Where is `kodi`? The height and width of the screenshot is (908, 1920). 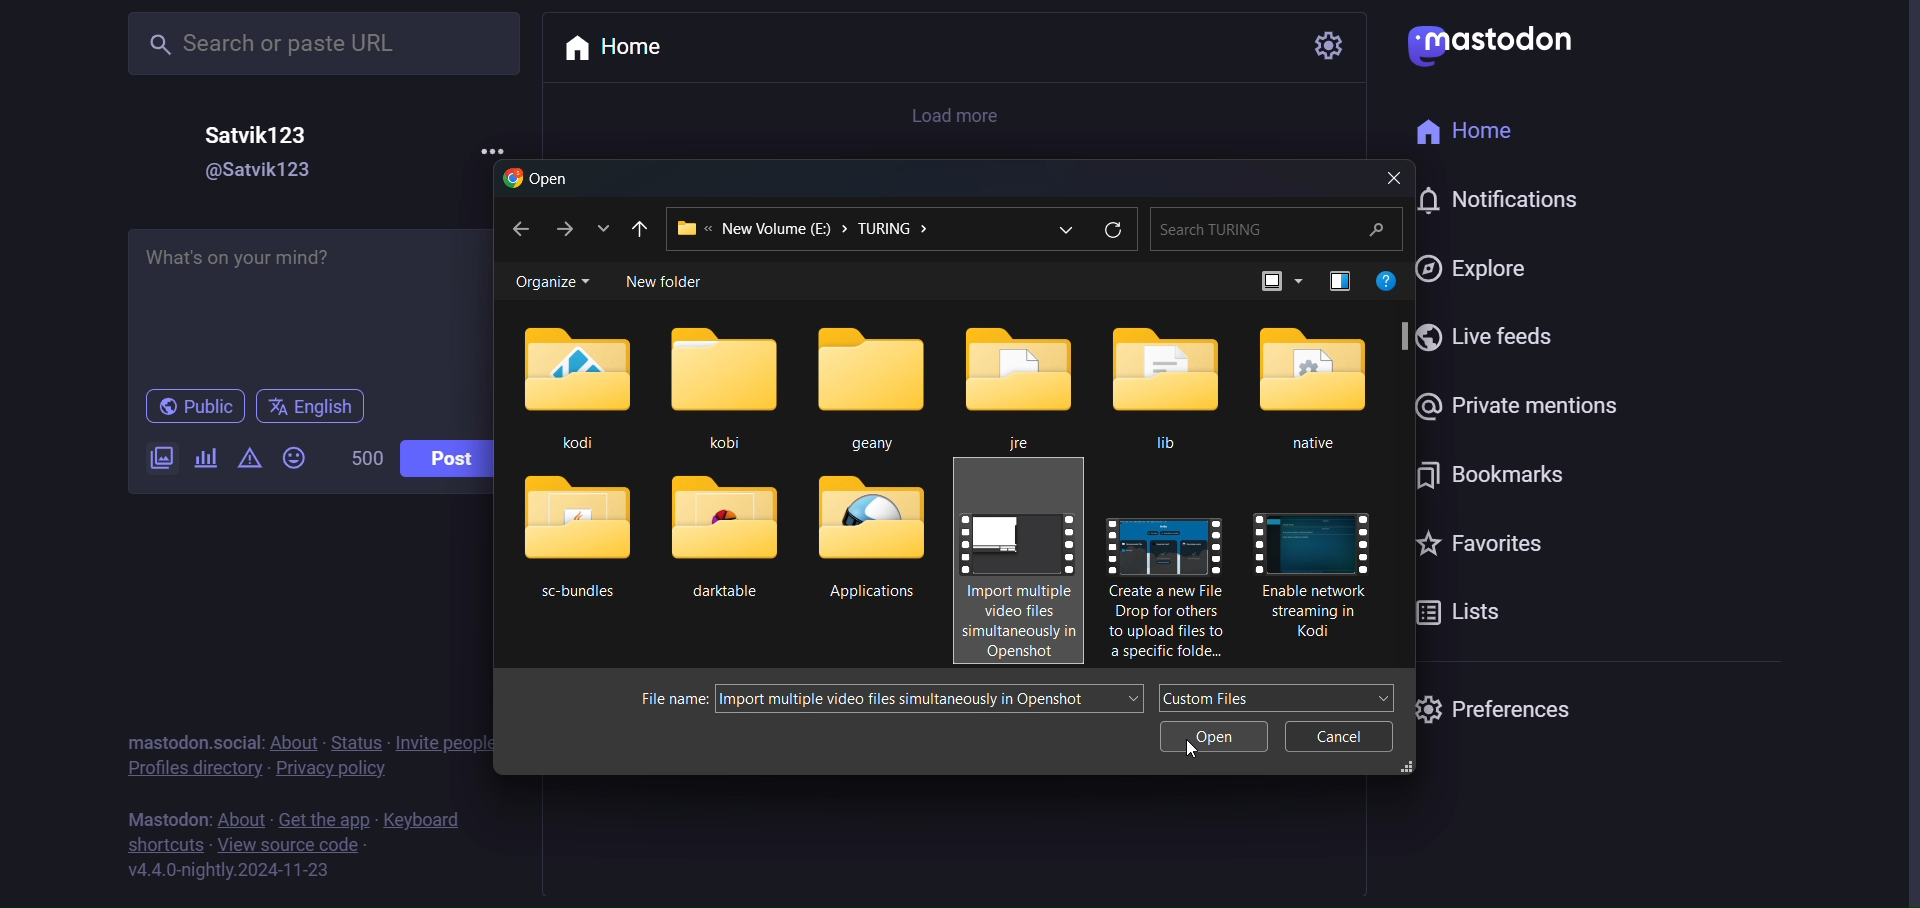
kodi is located at coordinates (574, 387).